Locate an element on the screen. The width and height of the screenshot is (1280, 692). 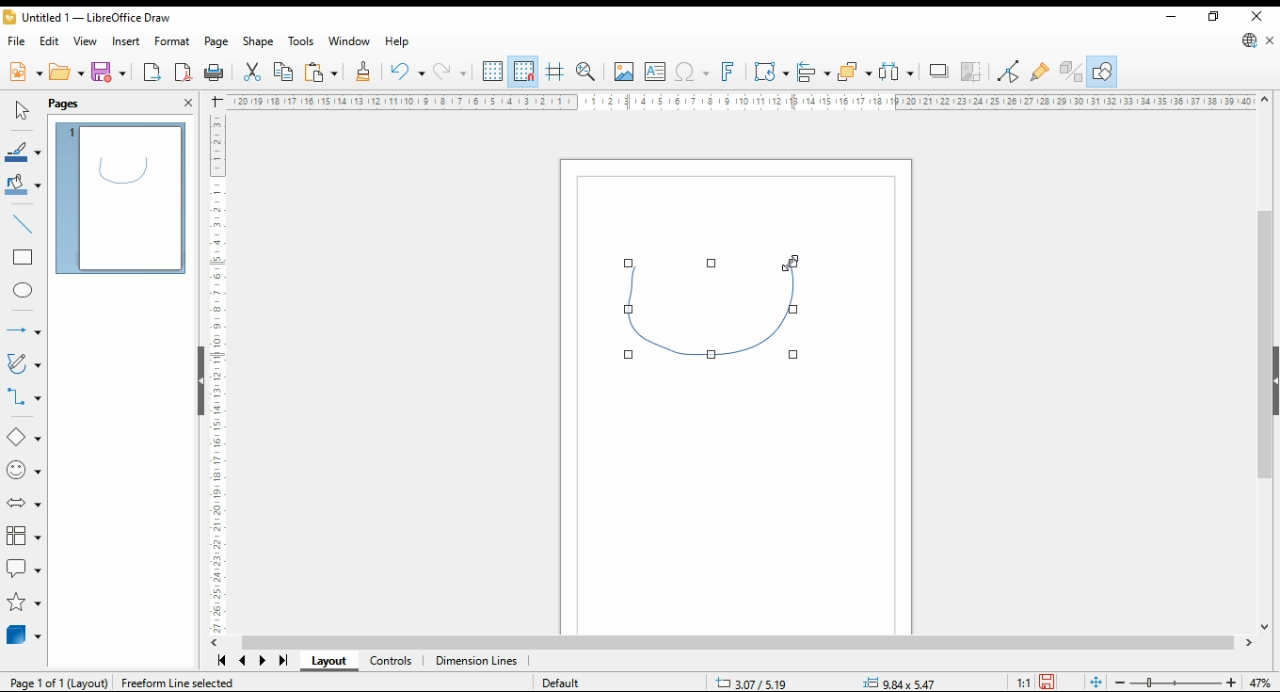
close document is located at coordinates (1270, 39).